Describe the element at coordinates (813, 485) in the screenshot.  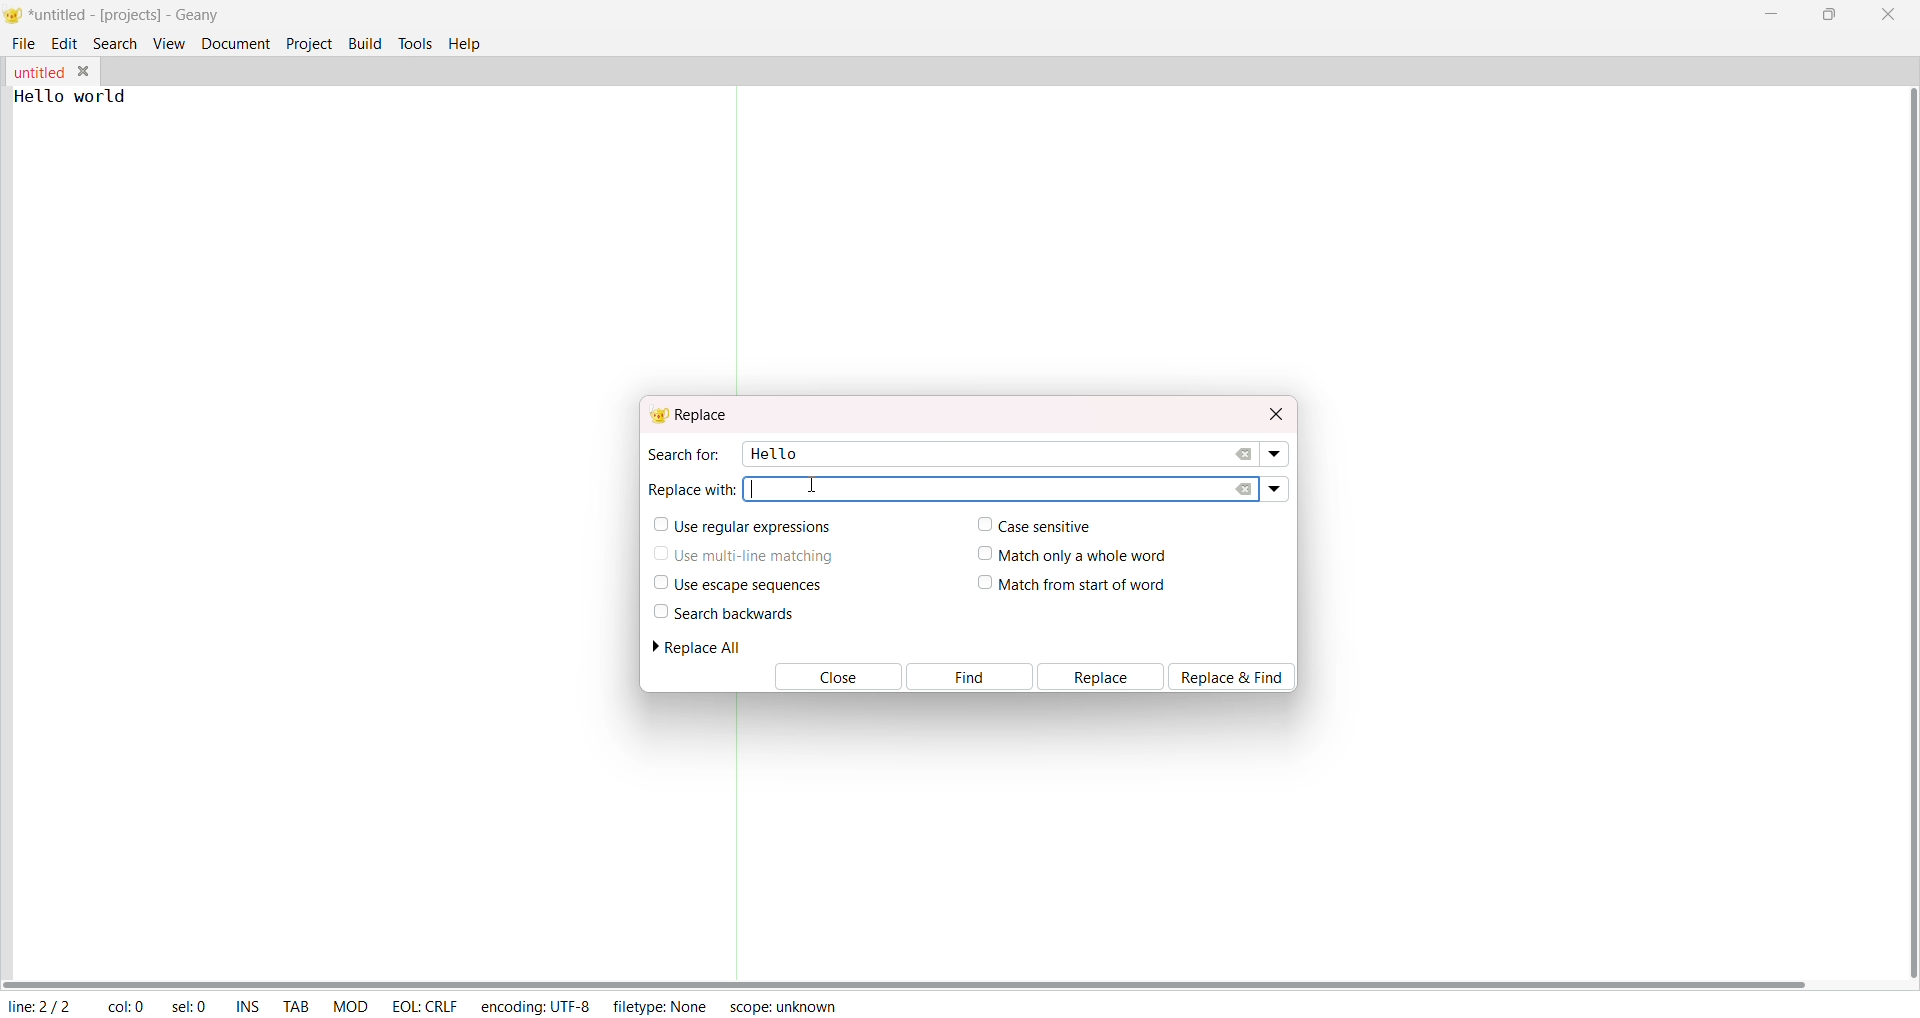
I see `cursor` at that location.